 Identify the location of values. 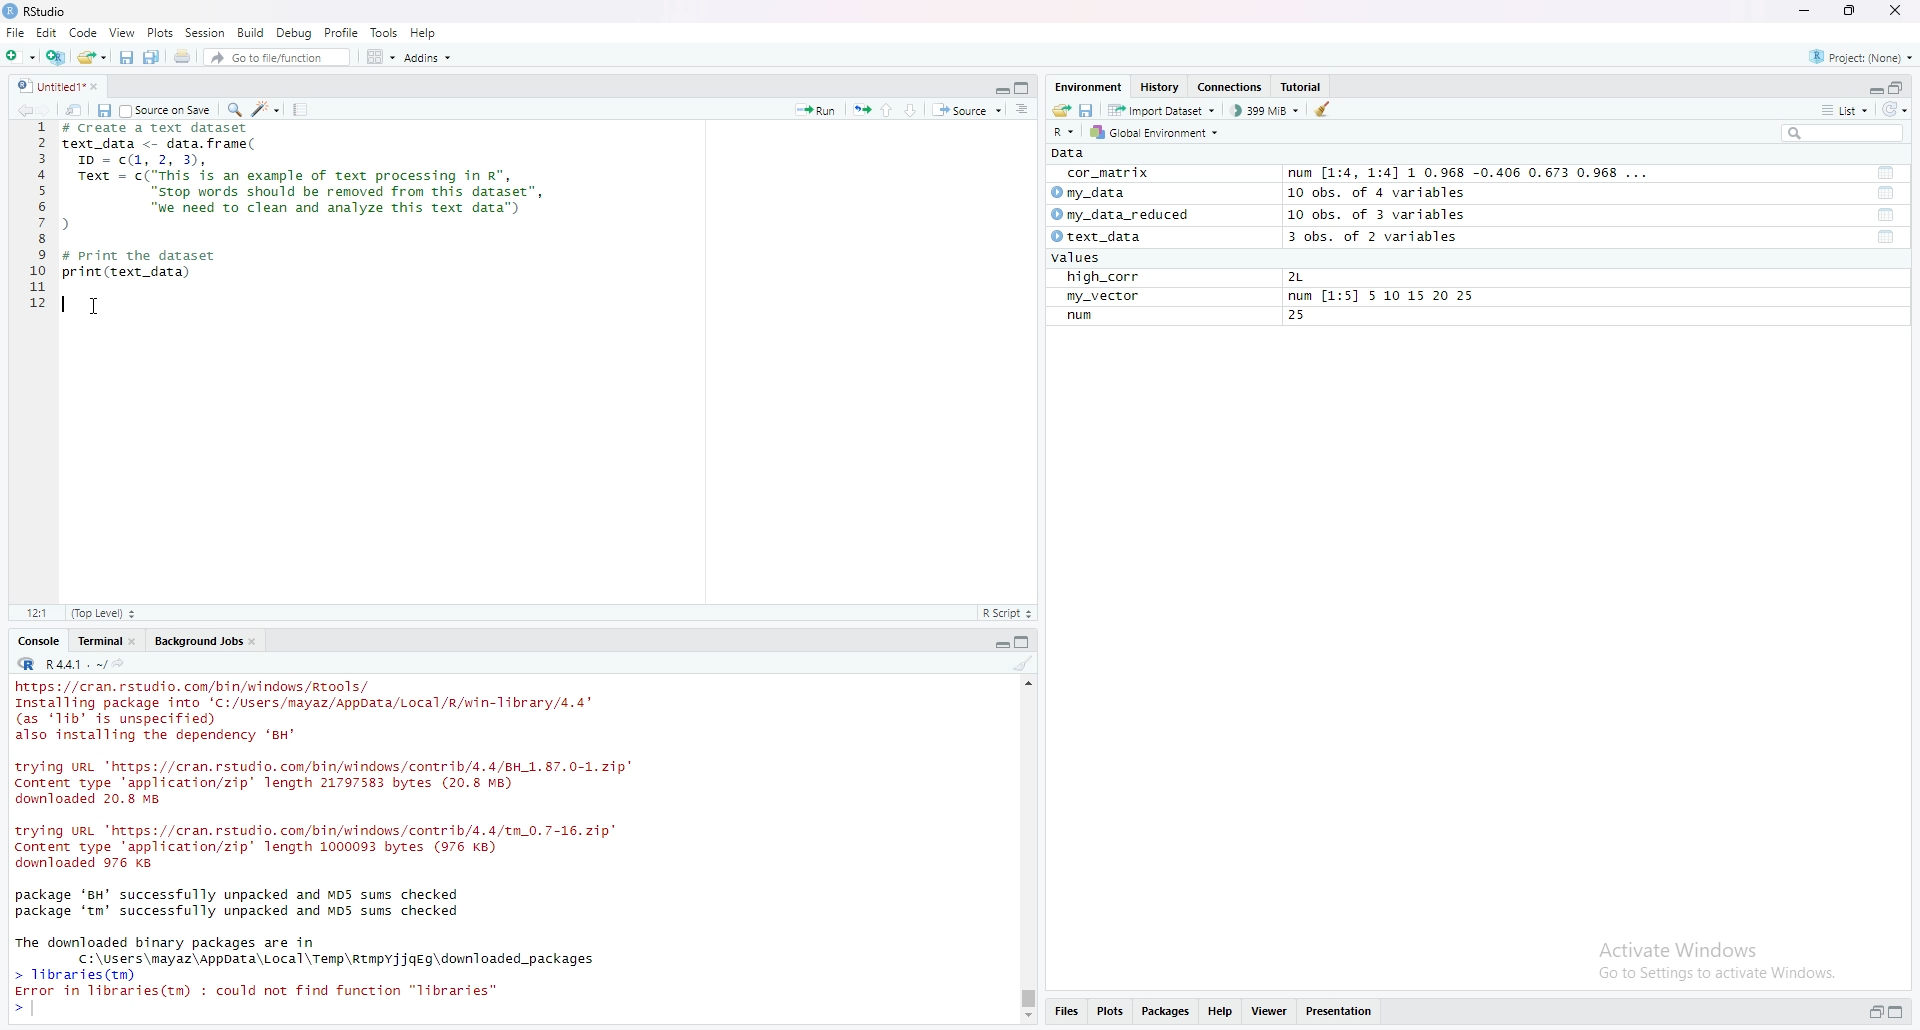
(1071, 259).